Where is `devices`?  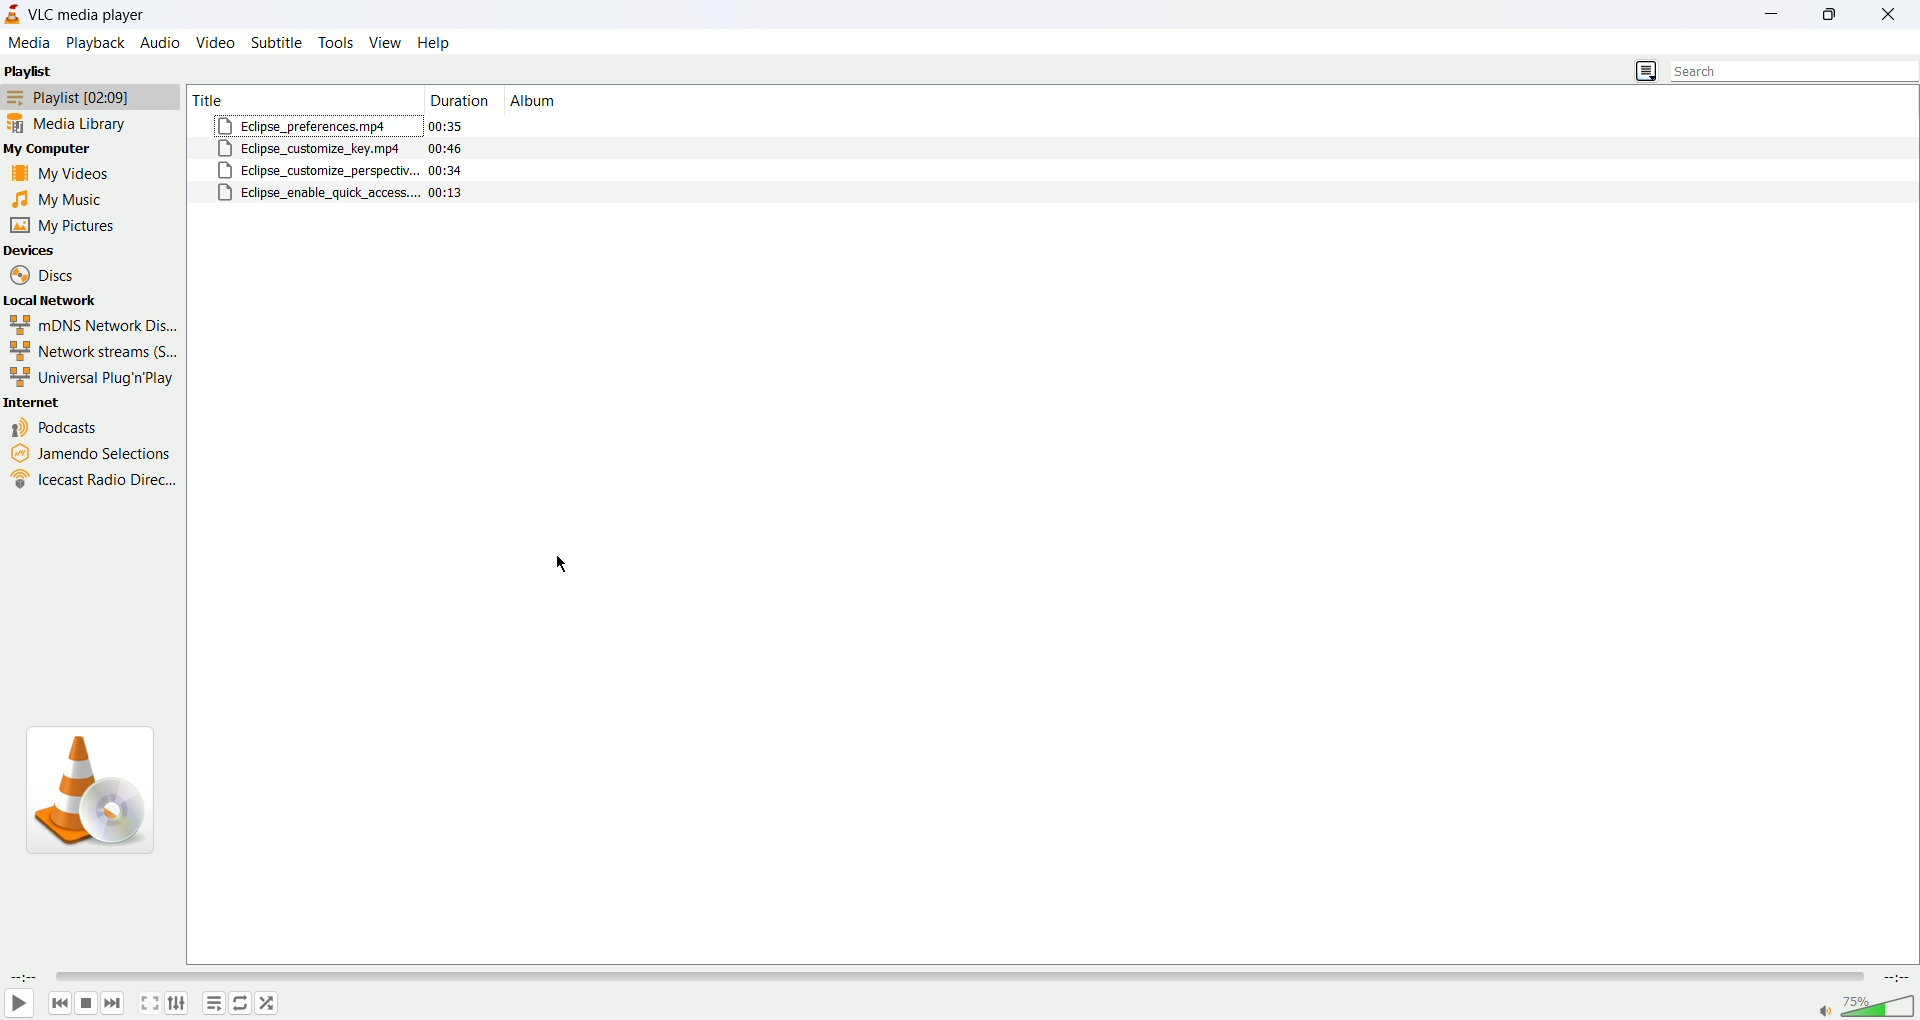 devices is located at coordinates (46, 250).